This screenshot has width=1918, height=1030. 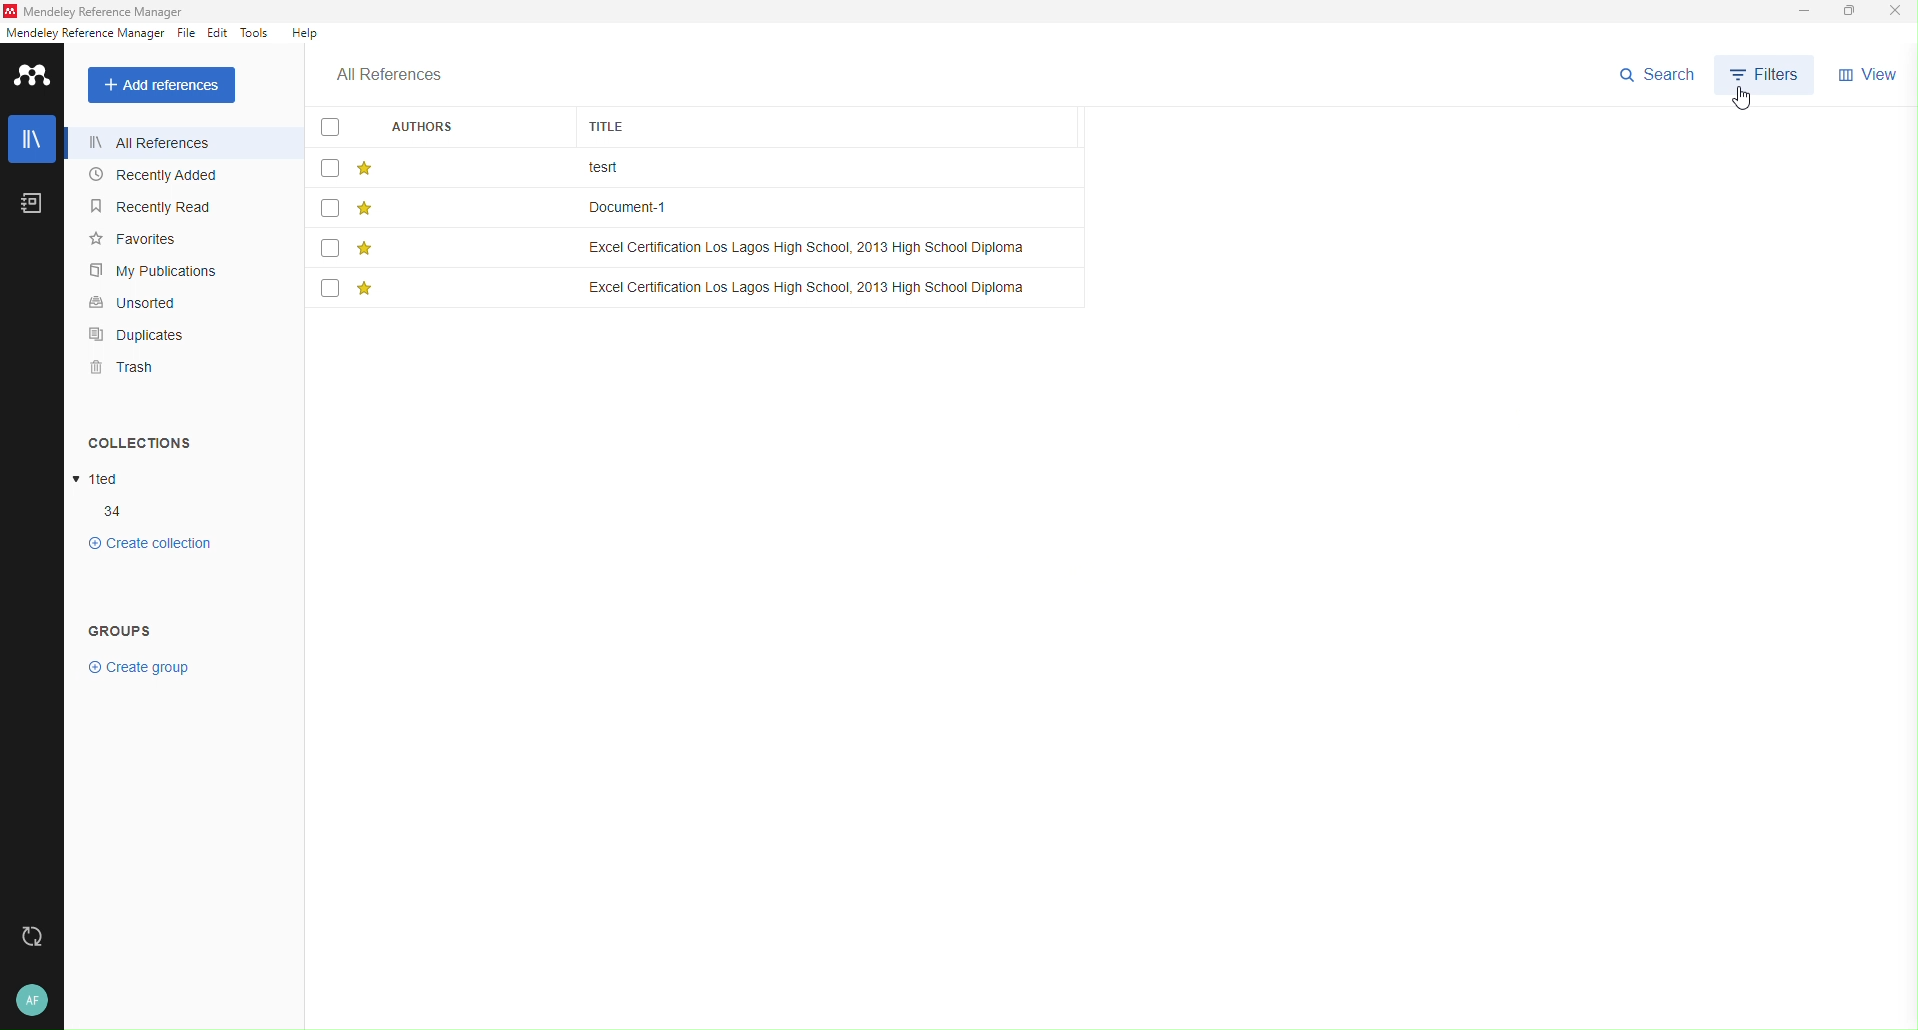 I want to click on Tools, so click(x=256, y=33).